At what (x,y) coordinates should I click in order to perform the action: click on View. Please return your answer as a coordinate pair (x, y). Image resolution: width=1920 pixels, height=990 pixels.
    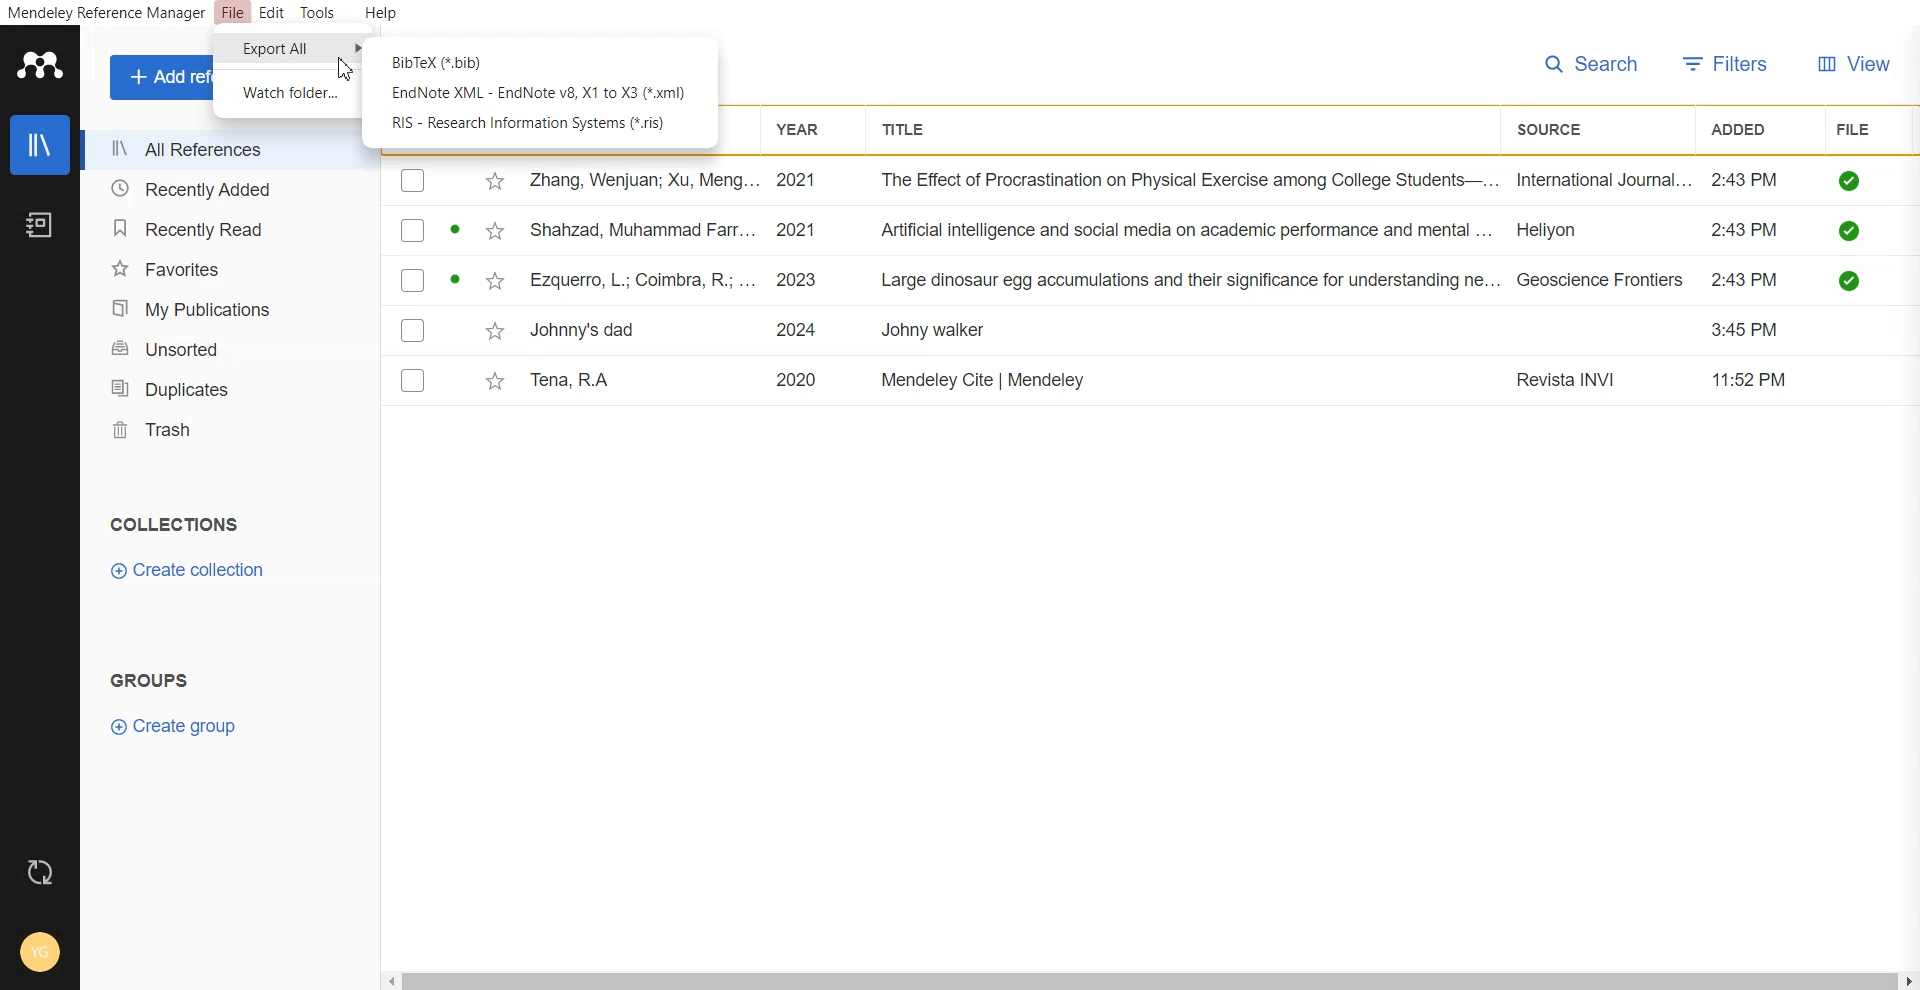
    Looking at the image, I should click on (1855, 66).